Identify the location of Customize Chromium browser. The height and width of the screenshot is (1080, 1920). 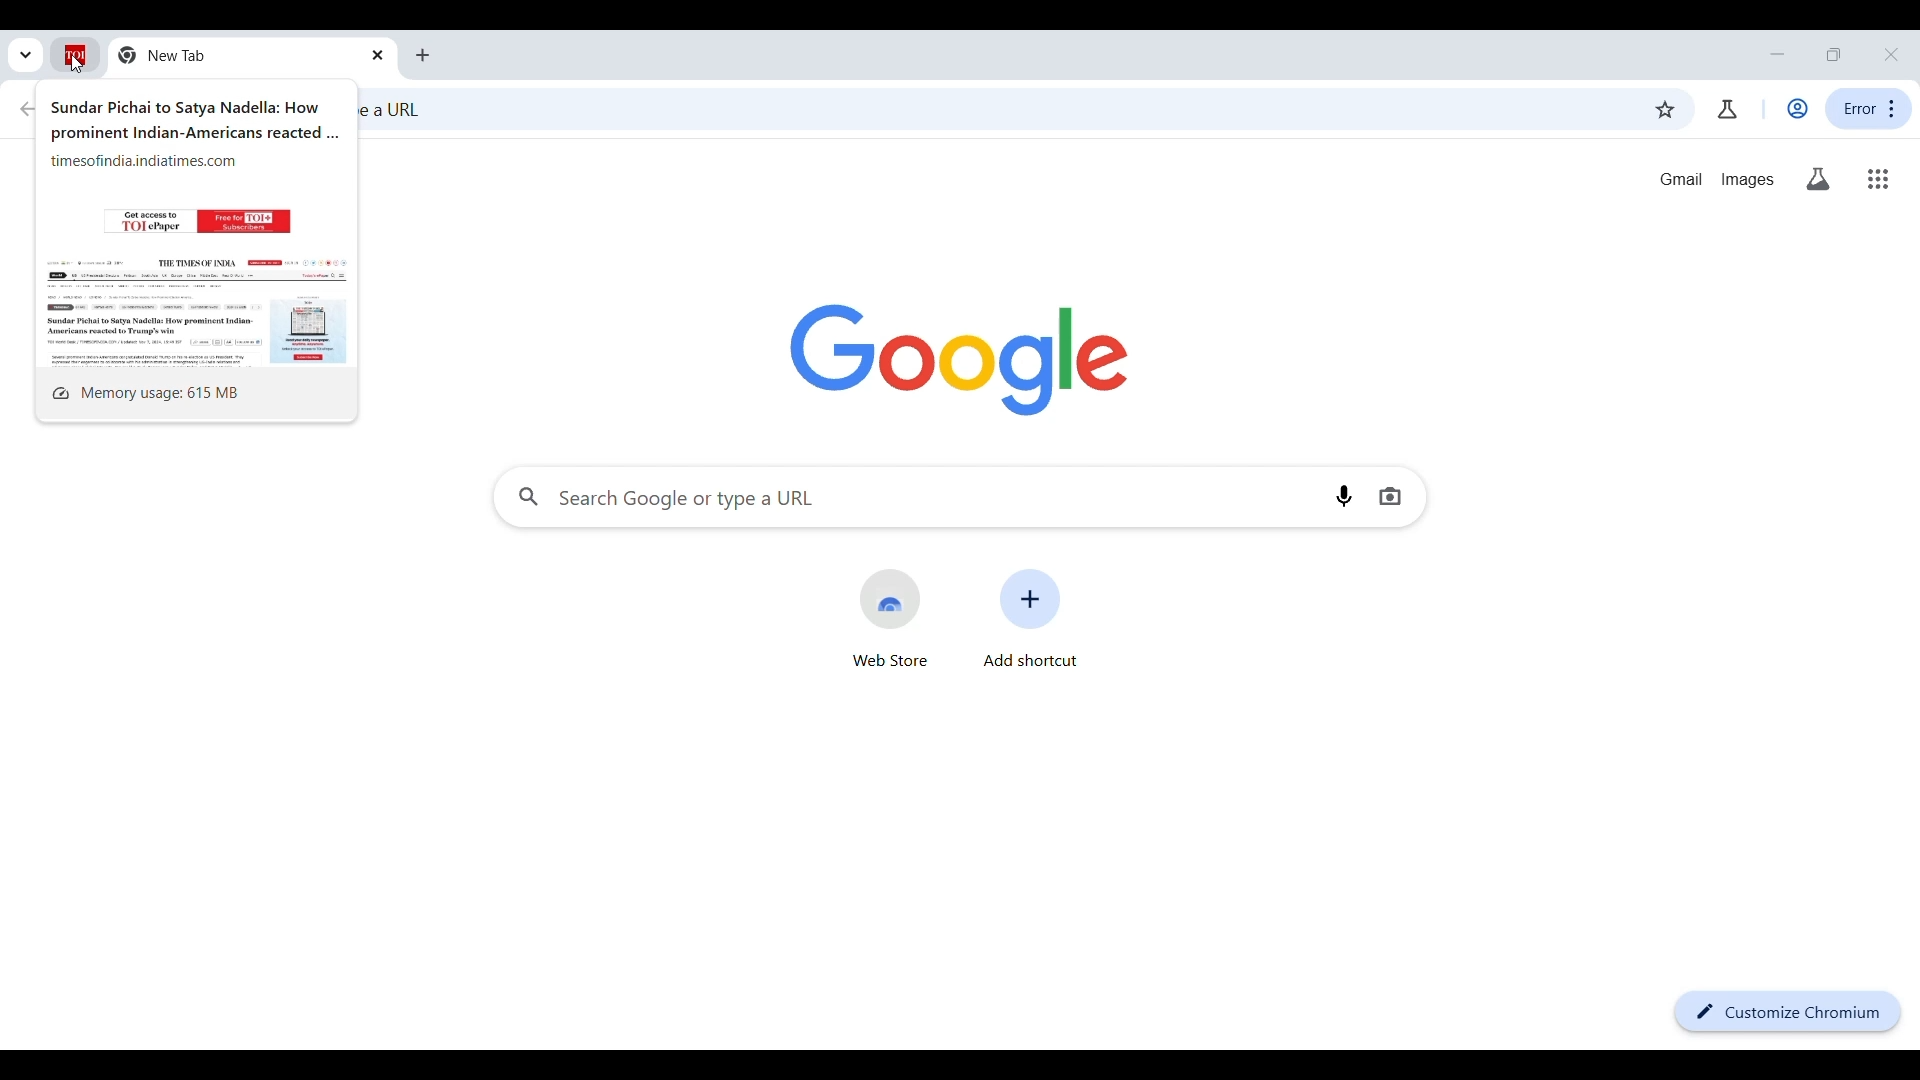
(1787, 1012).